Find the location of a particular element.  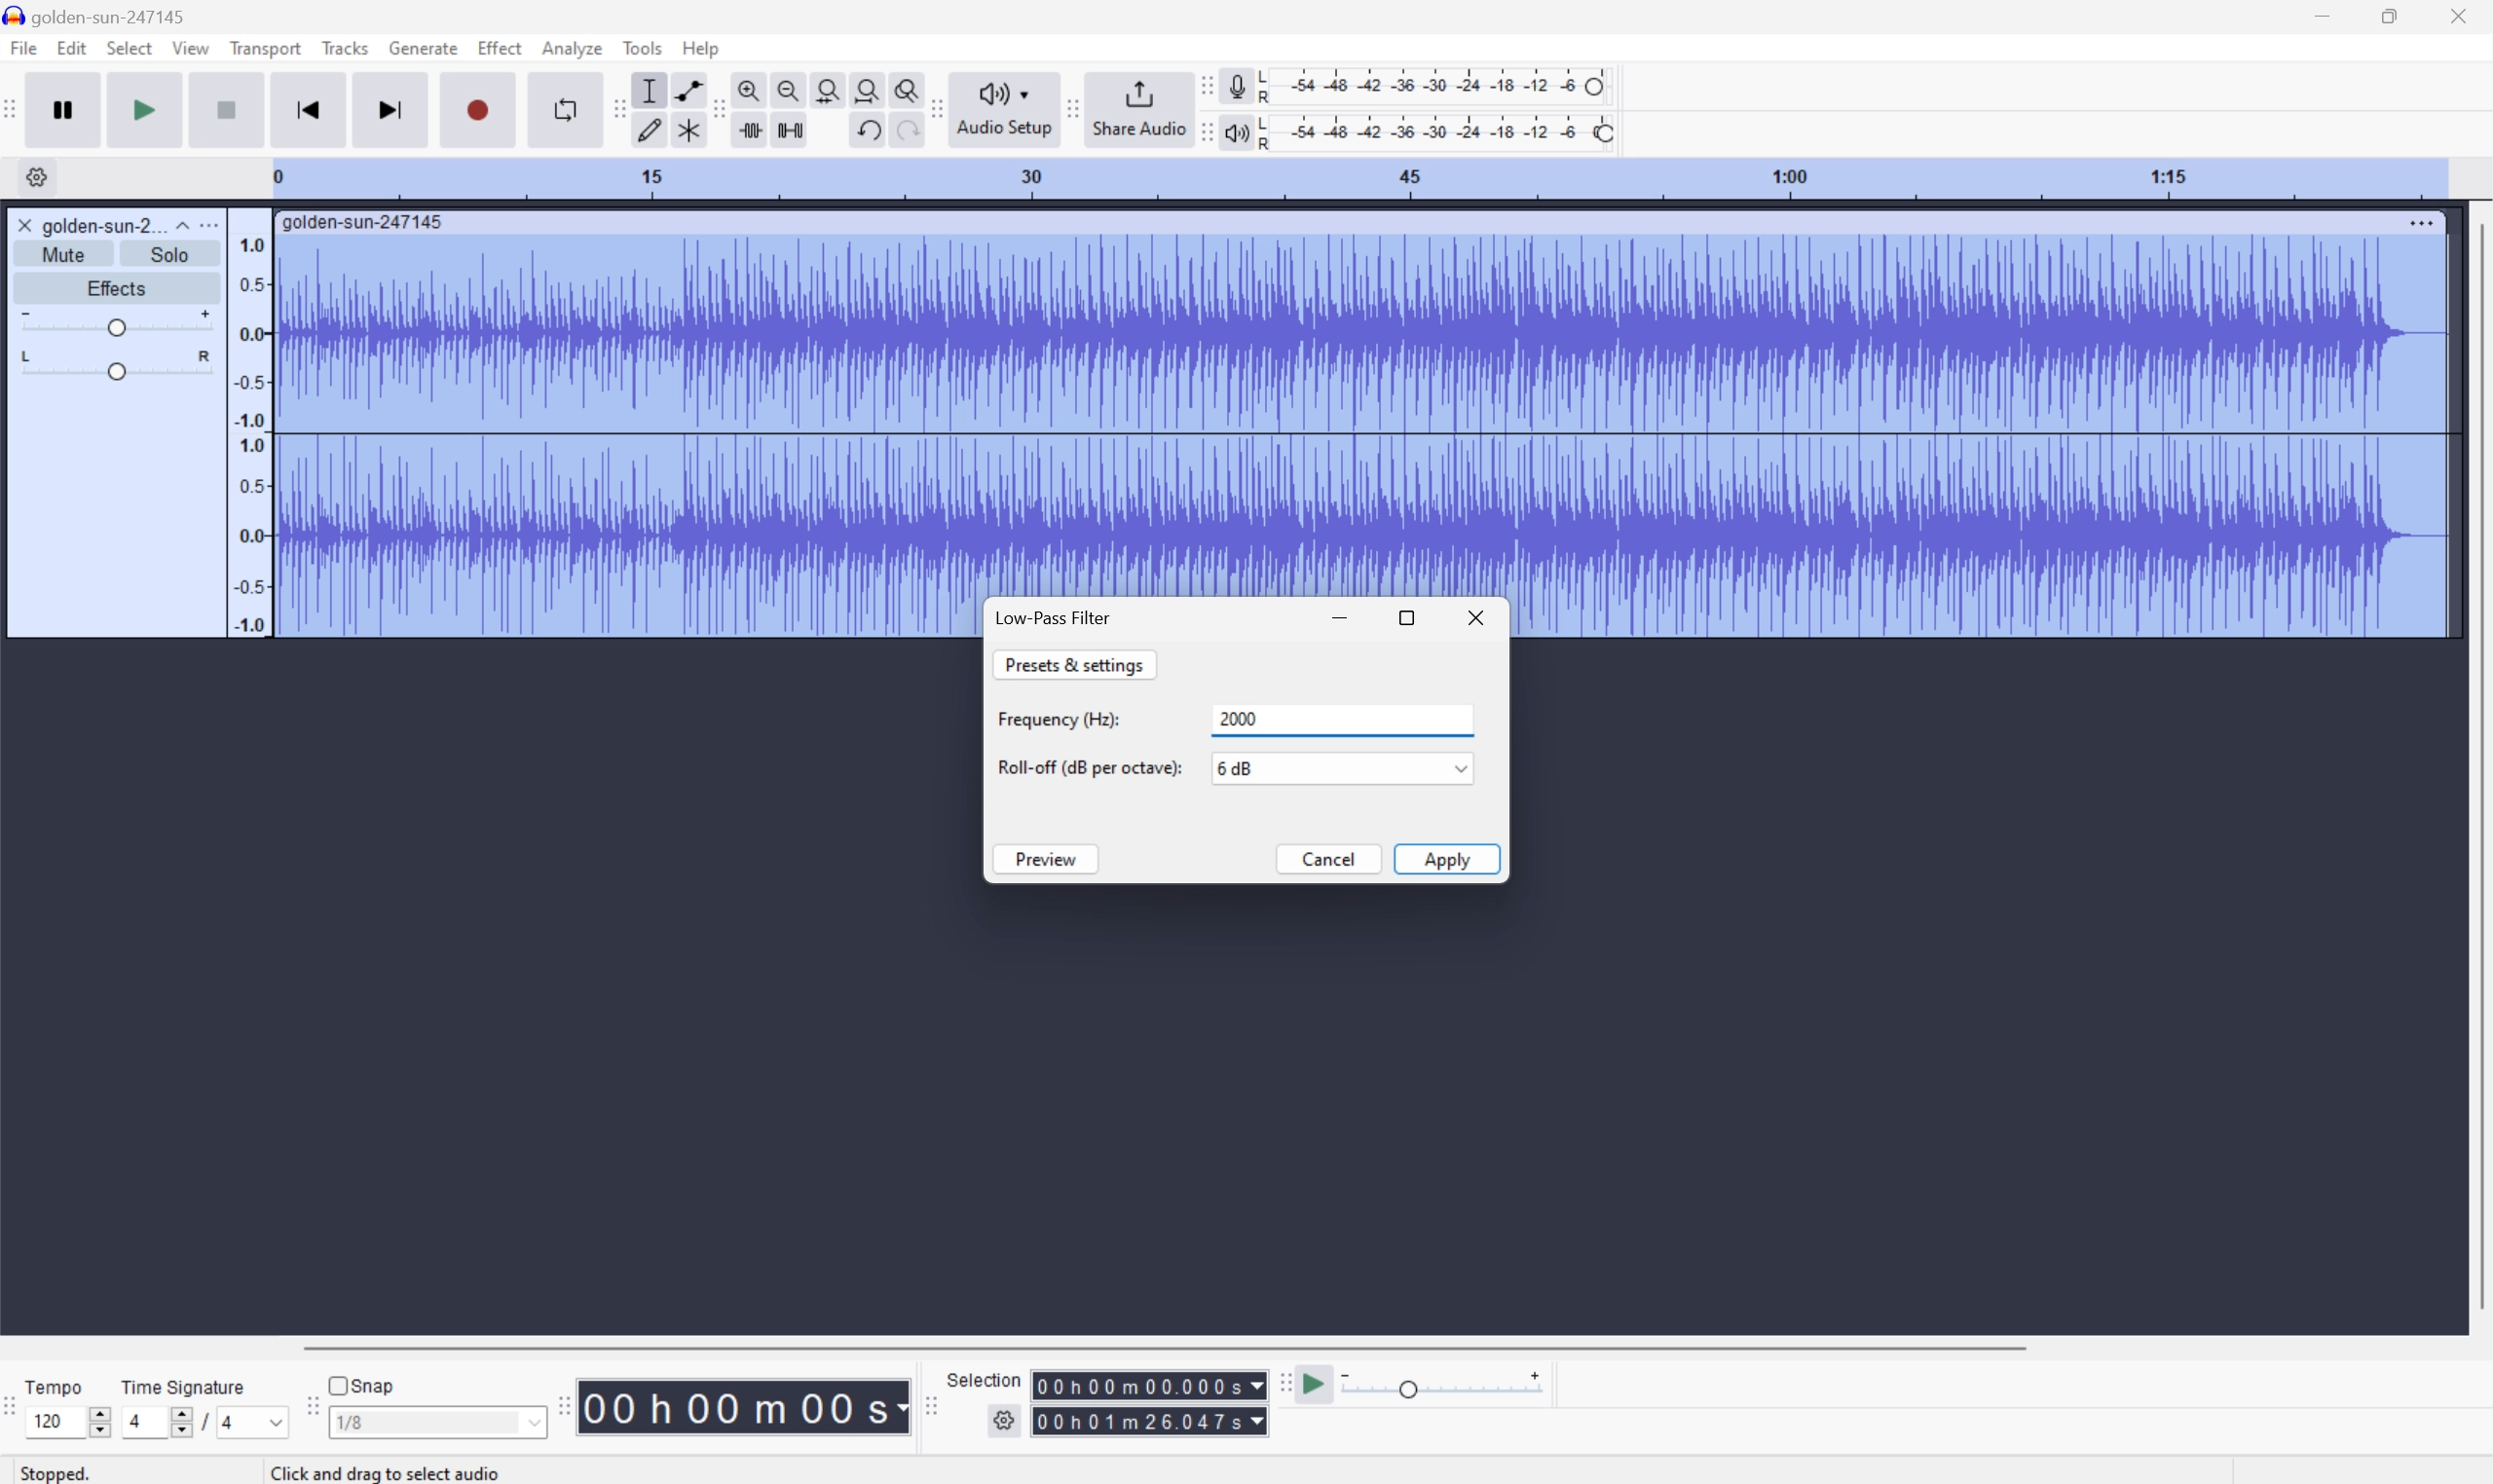

Settings is located at coordinates (1007, 1425).